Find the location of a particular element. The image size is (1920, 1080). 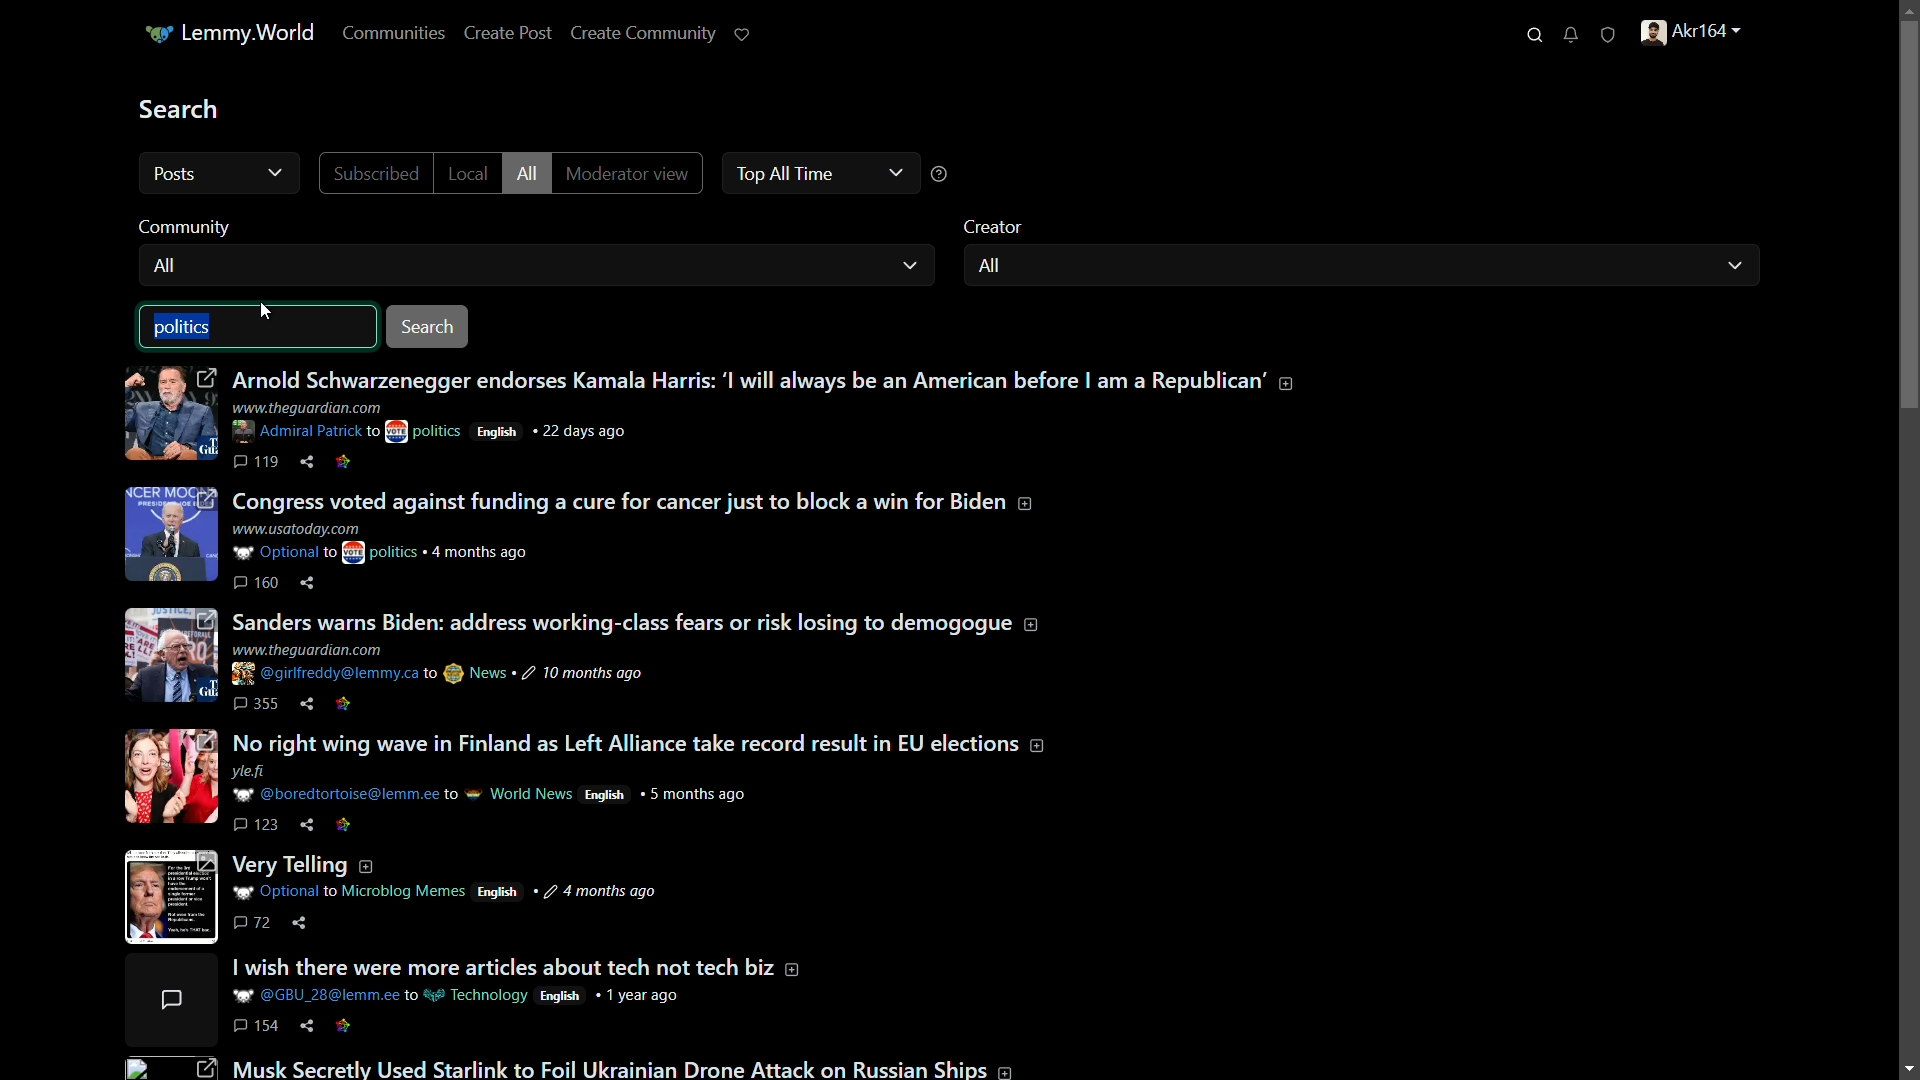

server name is located at coordinates (230, 33).